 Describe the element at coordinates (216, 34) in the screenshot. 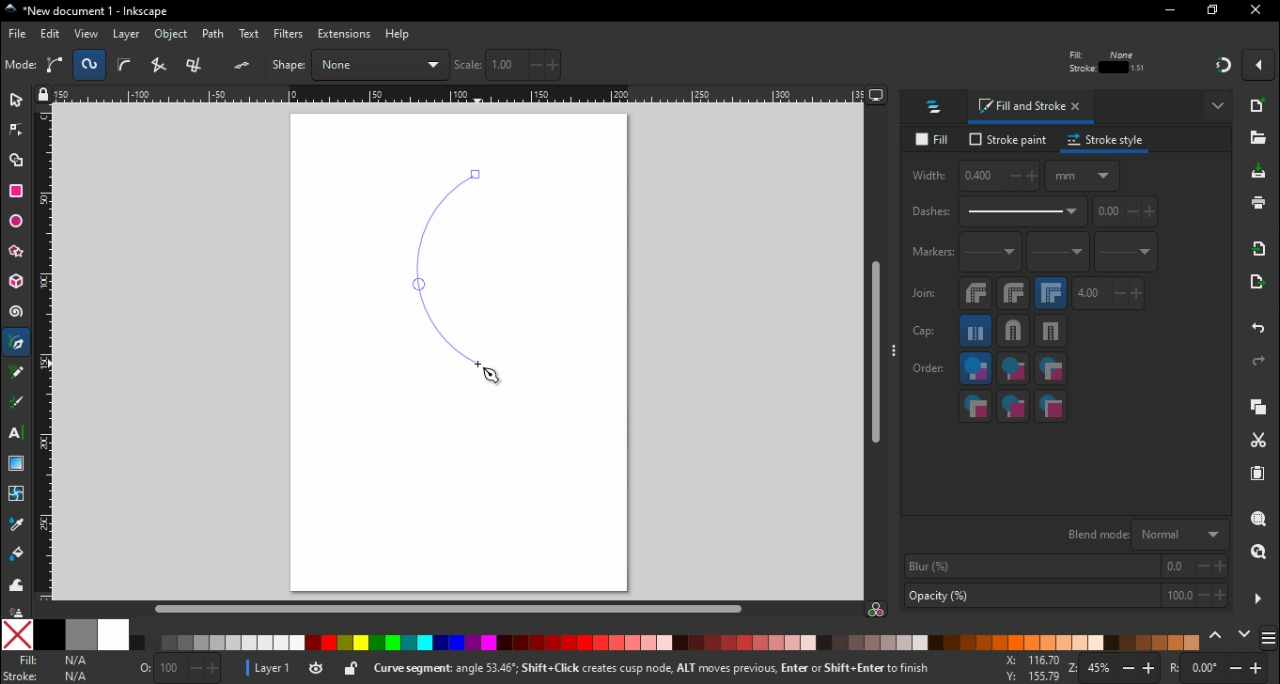

I see `path` at that location.